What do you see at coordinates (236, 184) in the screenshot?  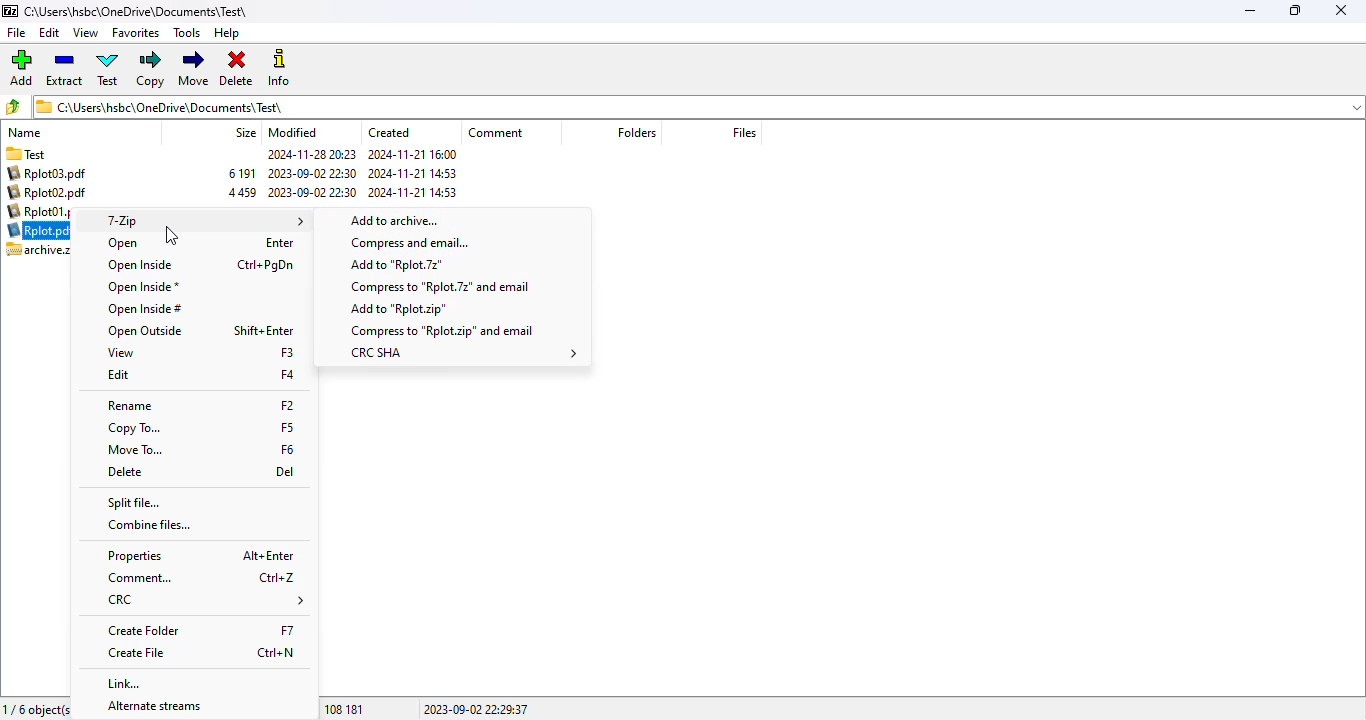 I see `archive` at bounding box center [236, 184].